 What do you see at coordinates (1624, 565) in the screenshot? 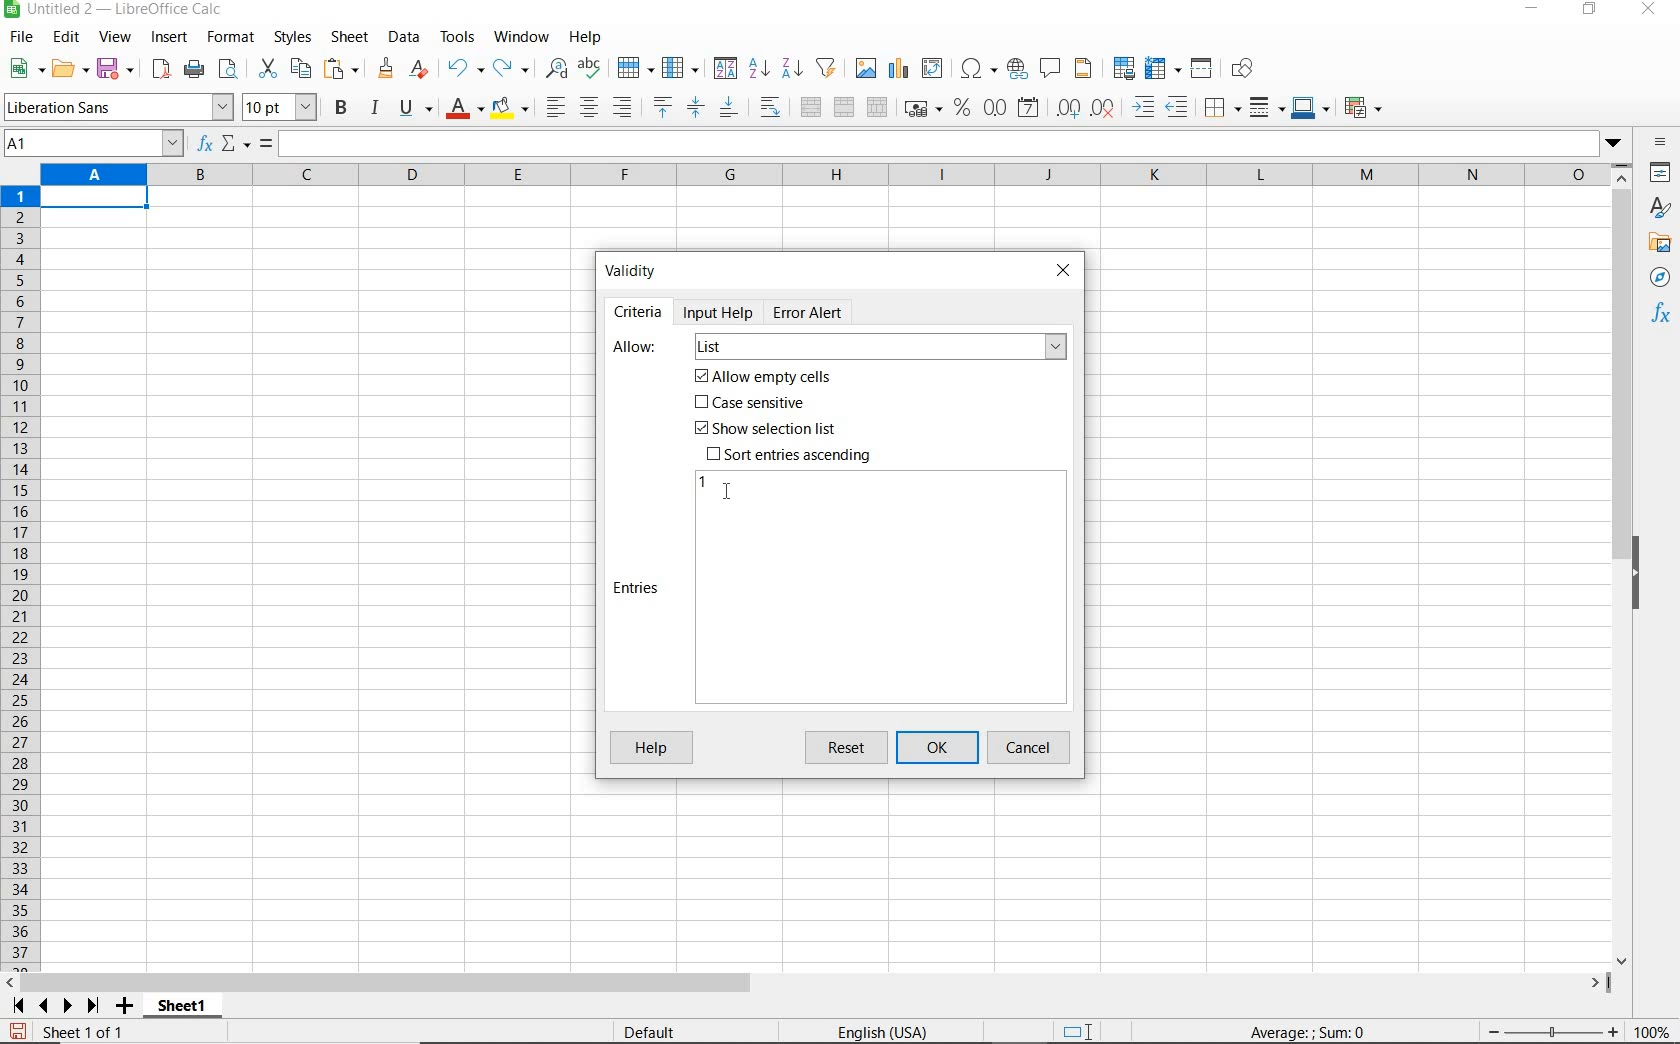
I see `scrollbar` at bounding box center [1624, 565].